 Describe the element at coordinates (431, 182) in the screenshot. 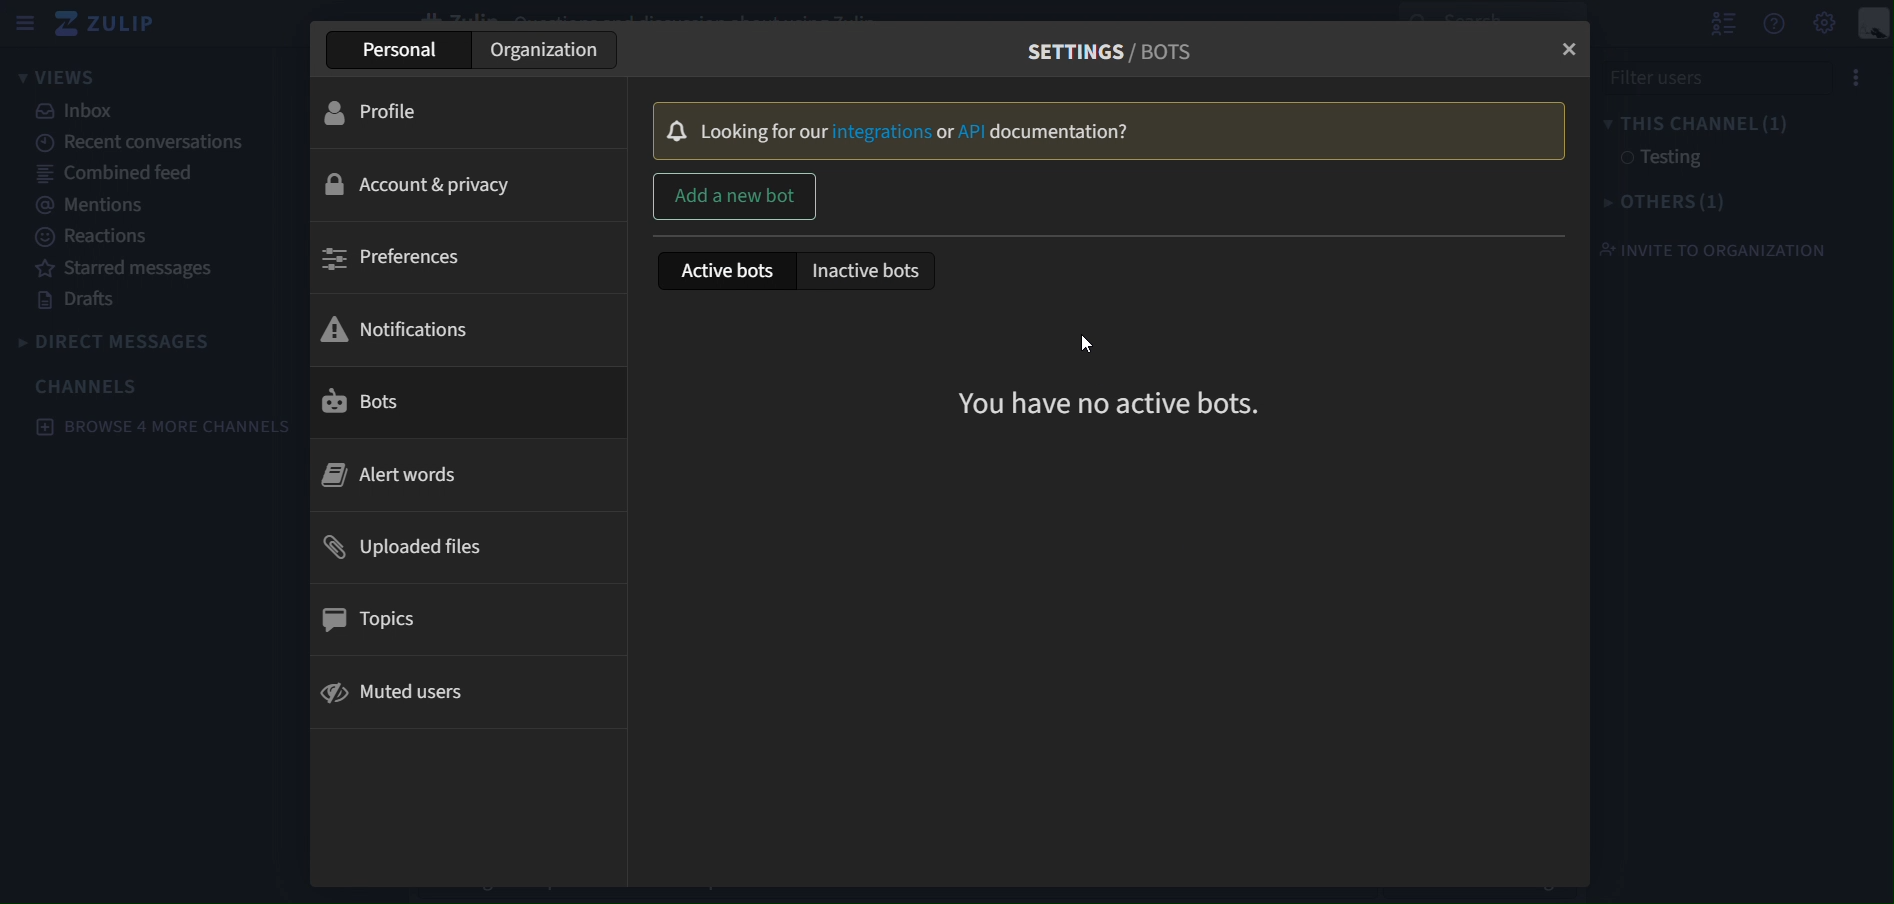

I see `account & privacy` at that location.